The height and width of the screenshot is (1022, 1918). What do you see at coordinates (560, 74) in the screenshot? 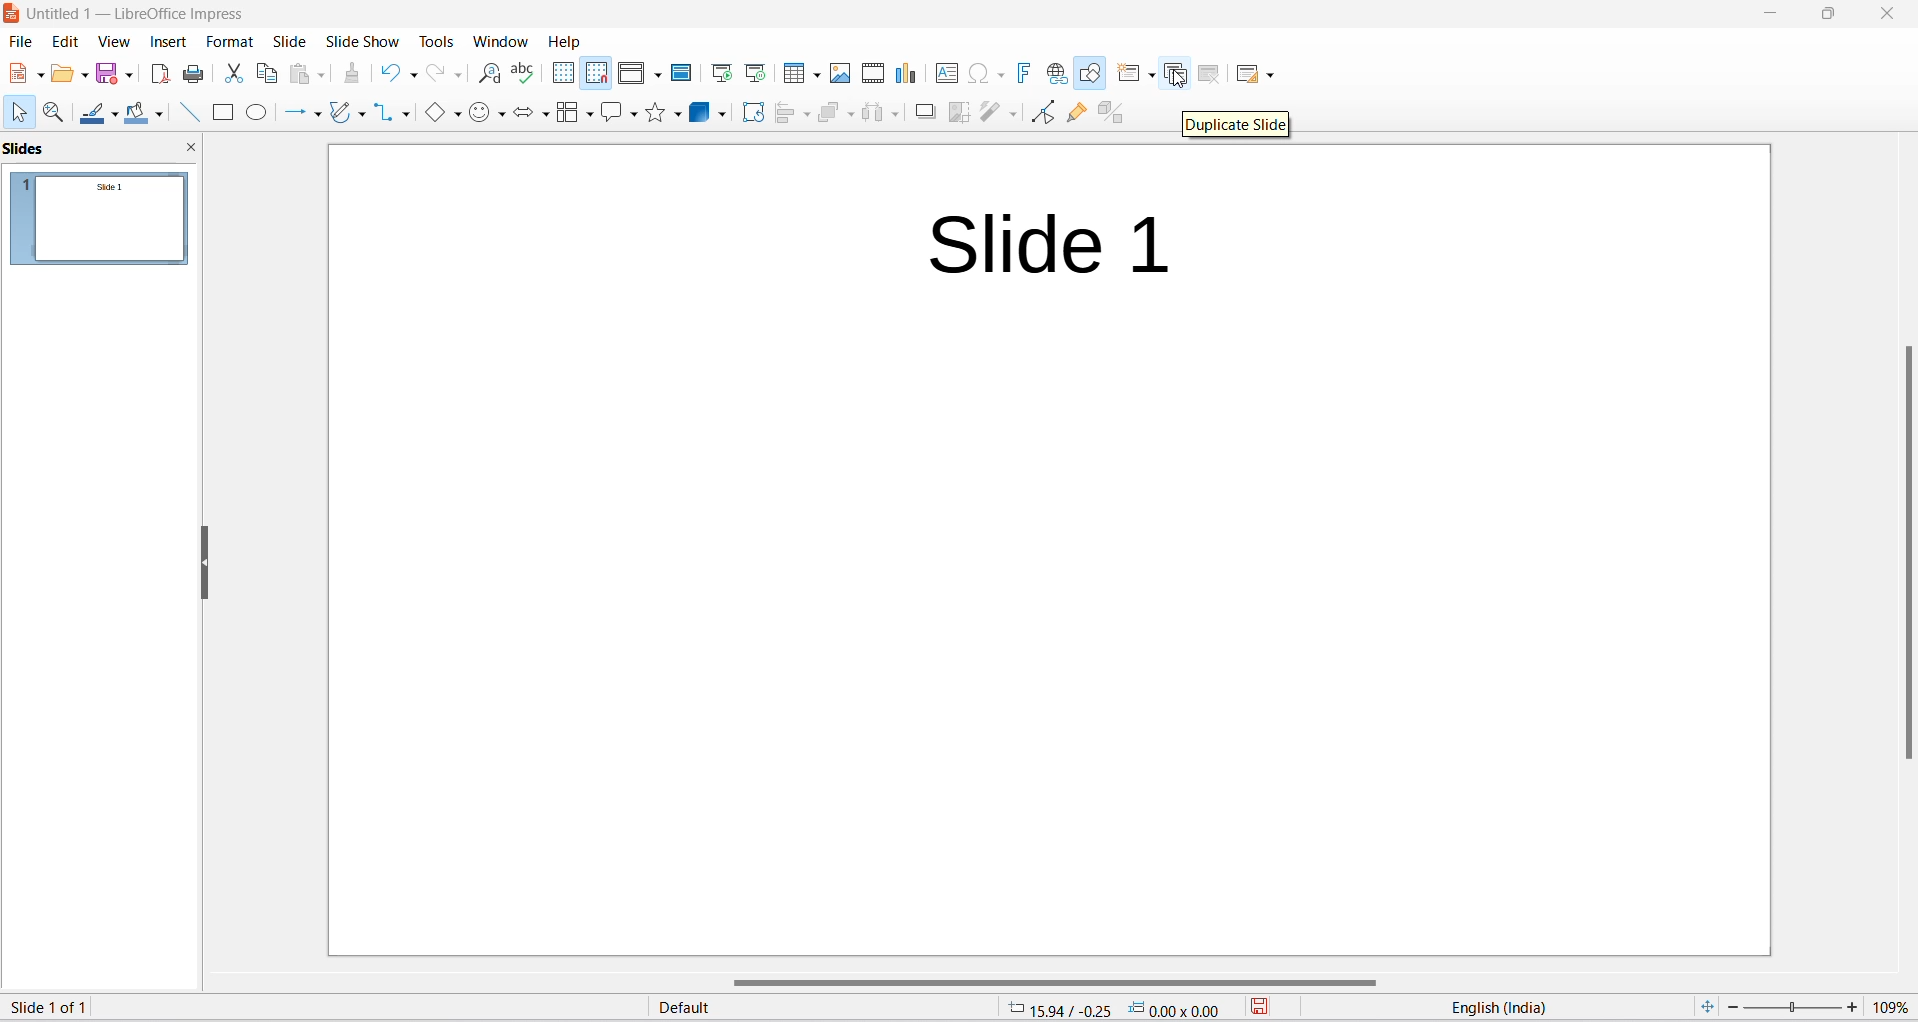
I see `display grid` at bounding box center [560, 74].